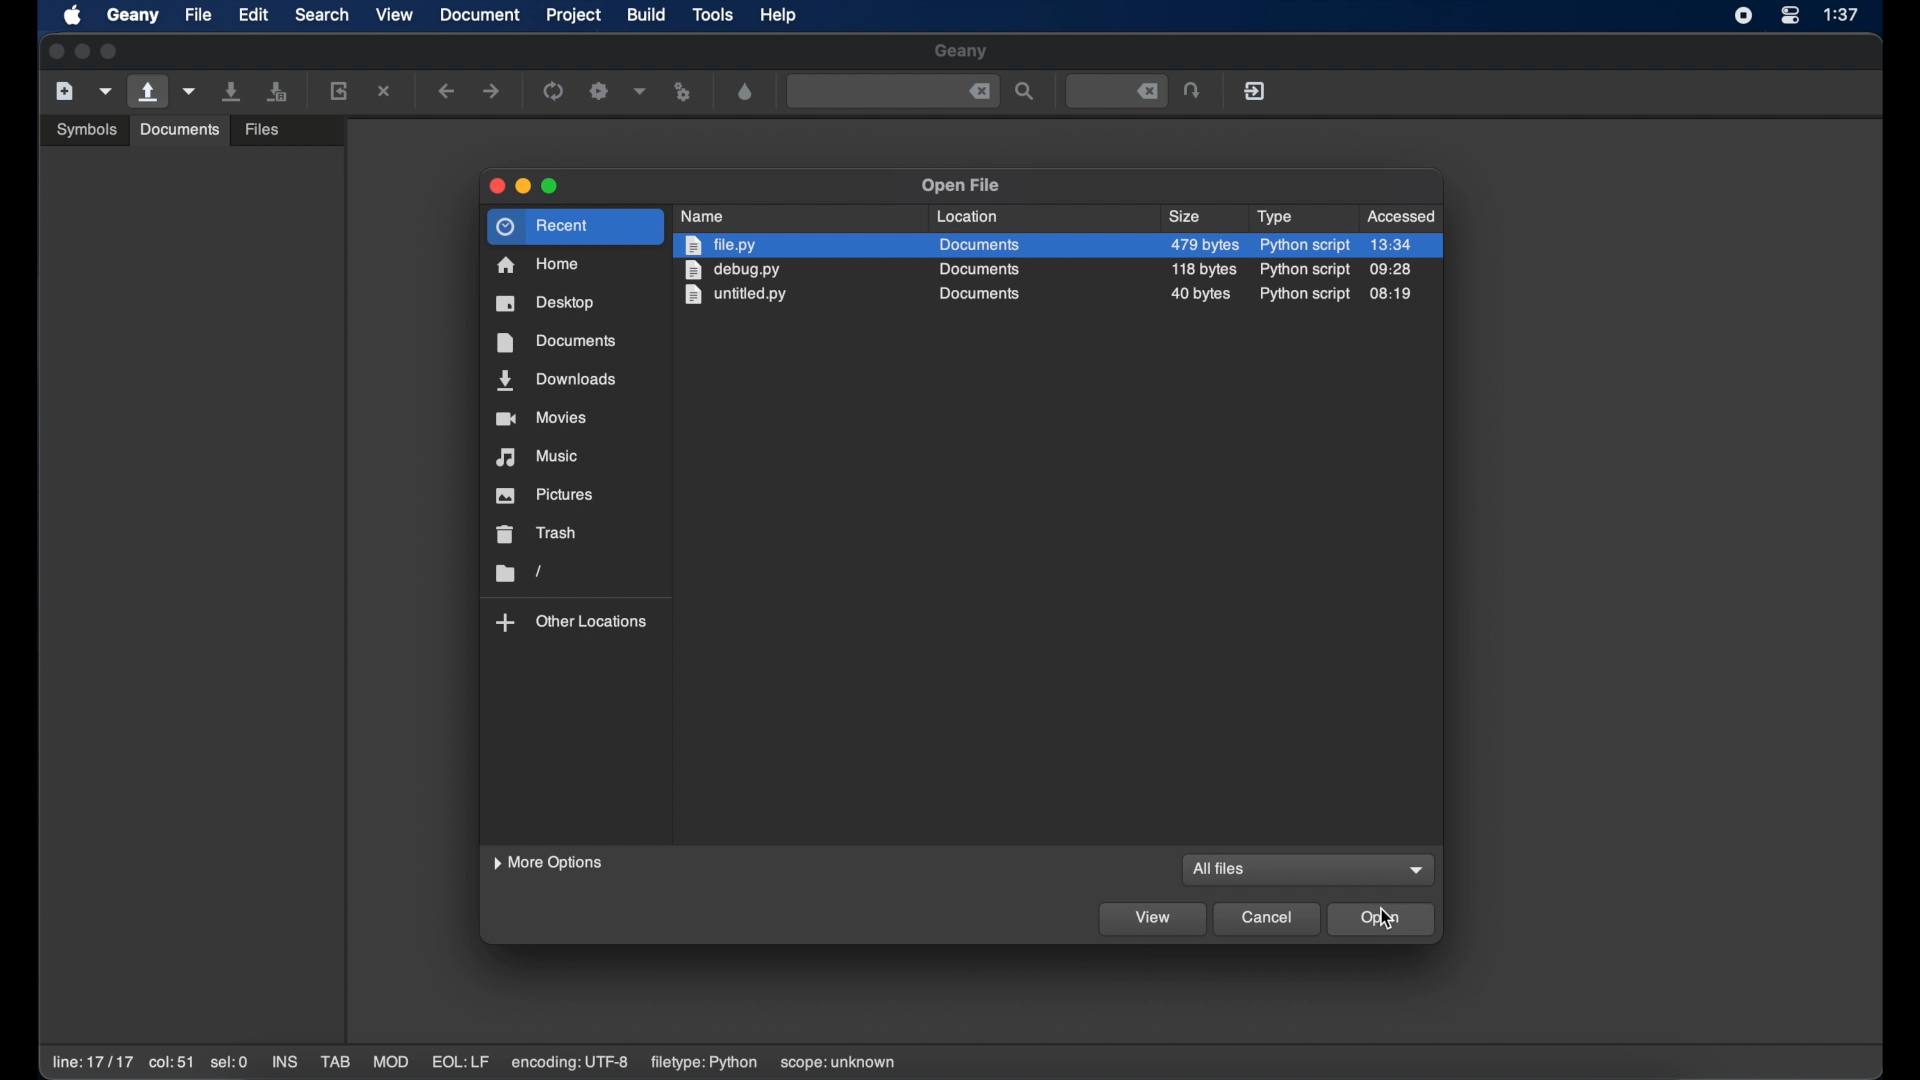 This screenshot has width=1920, height=1080. What do you see at coordinates (1206, 269) in the screenshot?
I see `118bhytes` at bounding box center [1206, 269].